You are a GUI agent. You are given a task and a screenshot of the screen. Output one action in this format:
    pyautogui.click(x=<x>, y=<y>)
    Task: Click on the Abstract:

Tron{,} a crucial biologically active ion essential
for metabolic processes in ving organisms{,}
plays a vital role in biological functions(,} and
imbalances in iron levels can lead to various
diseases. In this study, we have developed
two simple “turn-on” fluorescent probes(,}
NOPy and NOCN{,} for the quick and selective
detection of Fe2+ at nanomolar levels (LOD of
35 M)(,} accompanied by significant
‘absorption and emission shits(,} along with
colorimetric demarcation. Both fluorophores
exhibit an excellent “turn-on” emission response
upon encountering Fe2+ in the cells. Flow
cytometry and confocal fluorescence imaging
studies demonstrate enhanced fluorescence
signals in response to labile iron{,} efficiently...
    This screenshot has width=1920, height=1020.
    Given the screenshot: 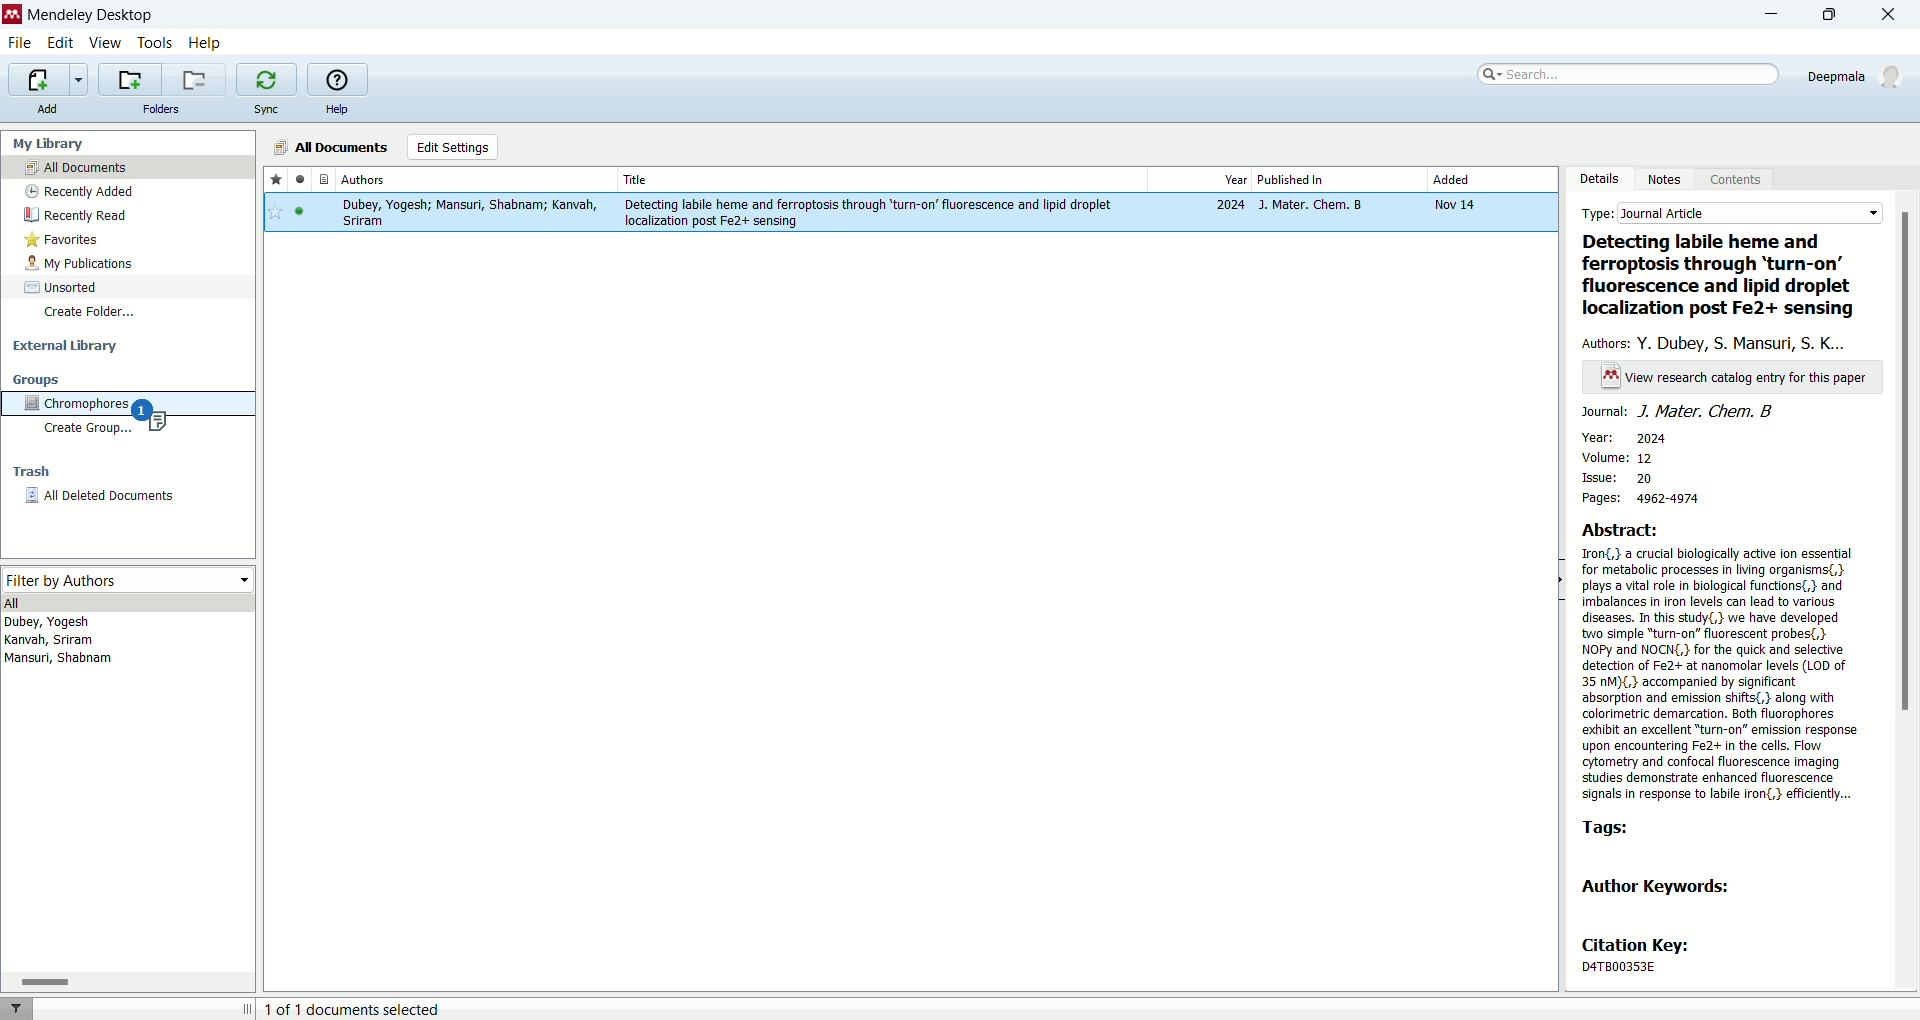 What is the action you would take?
    pyautogui.click(x=1721, y=661)
    